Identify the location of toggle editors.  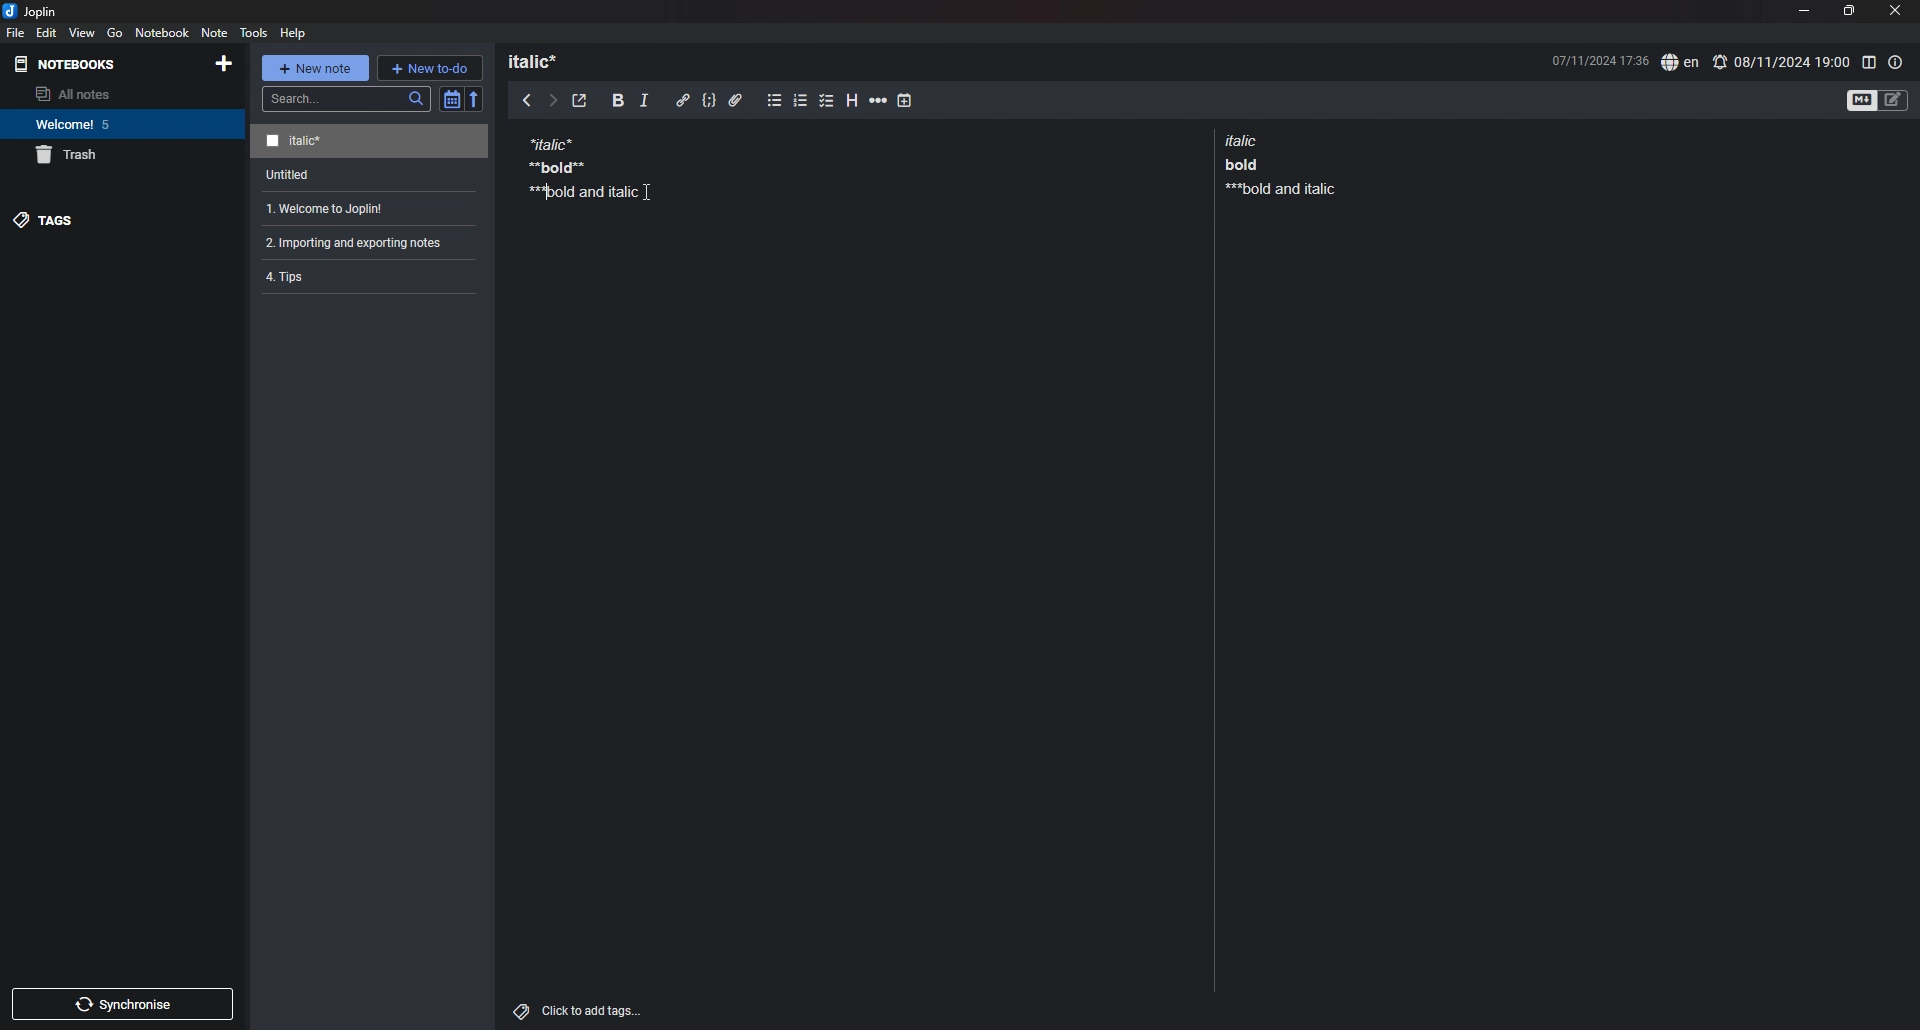
(1878, 99).